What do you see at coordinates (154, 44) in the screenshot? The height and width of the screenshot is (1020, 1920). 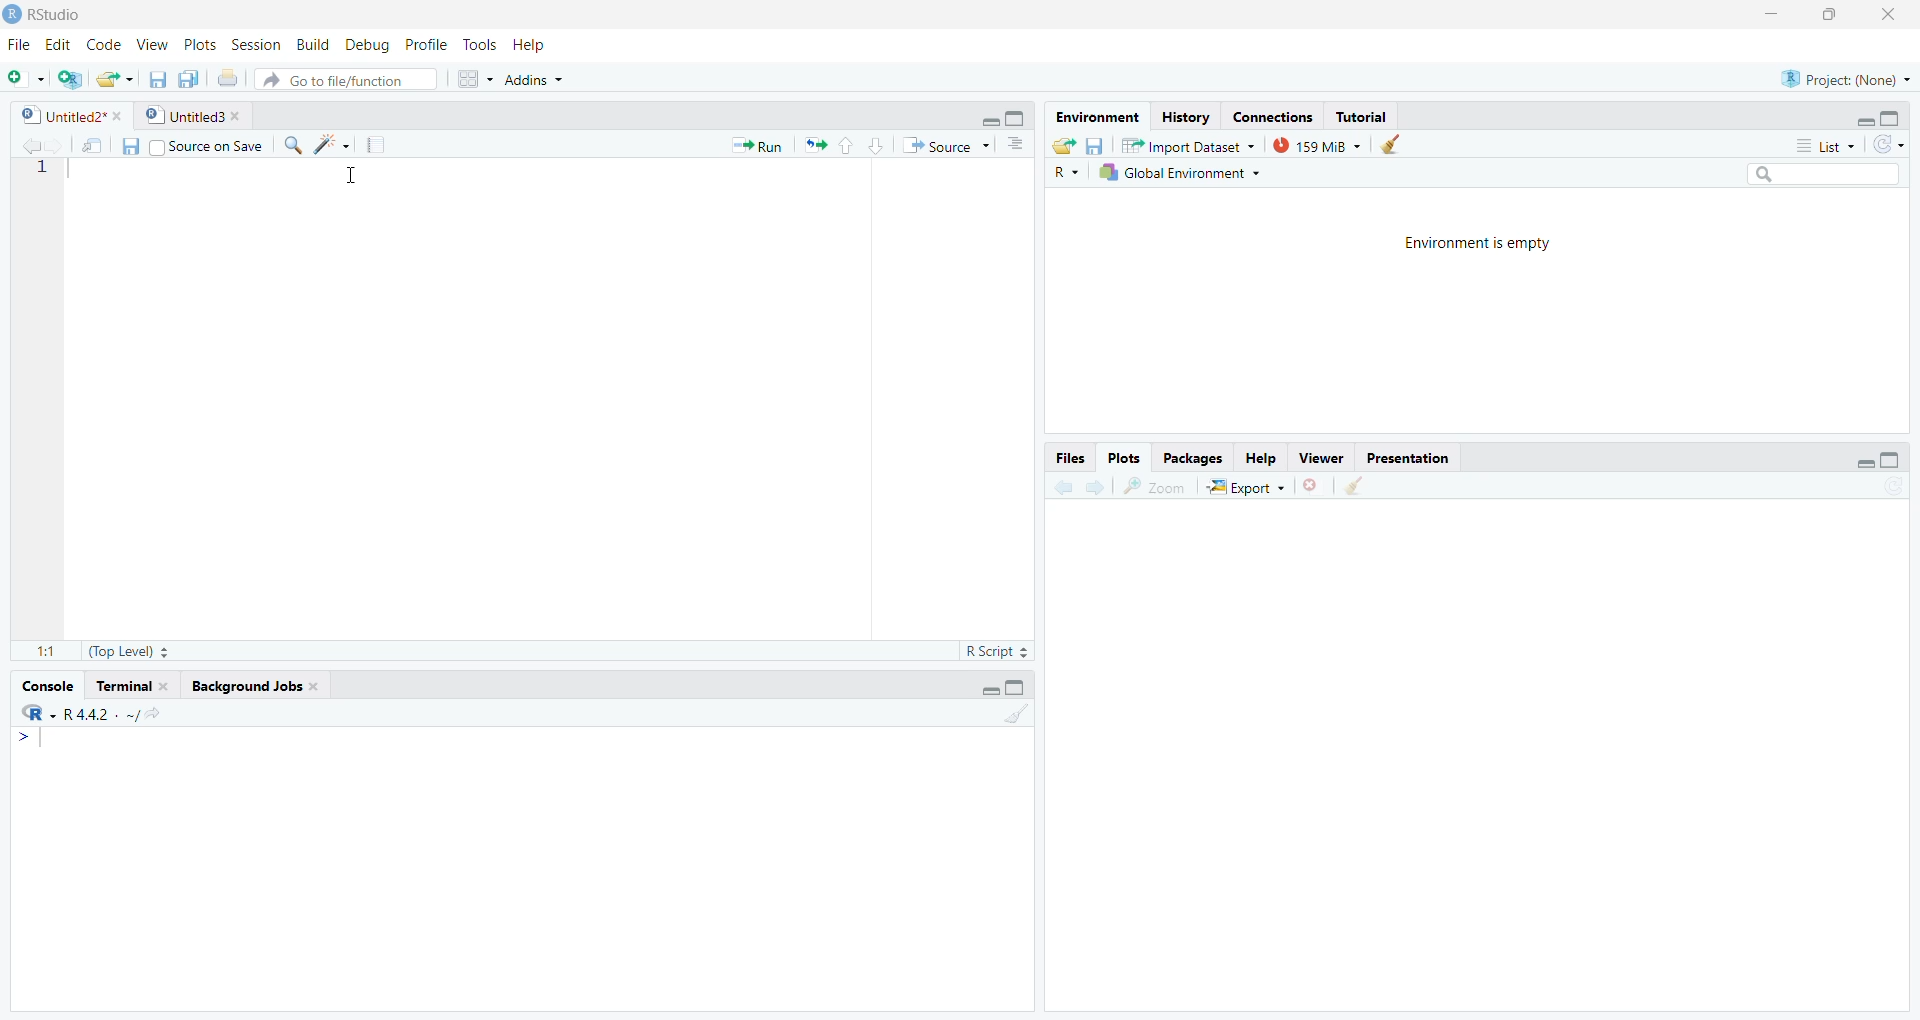 I see `View` at bounding box center [154, 44].